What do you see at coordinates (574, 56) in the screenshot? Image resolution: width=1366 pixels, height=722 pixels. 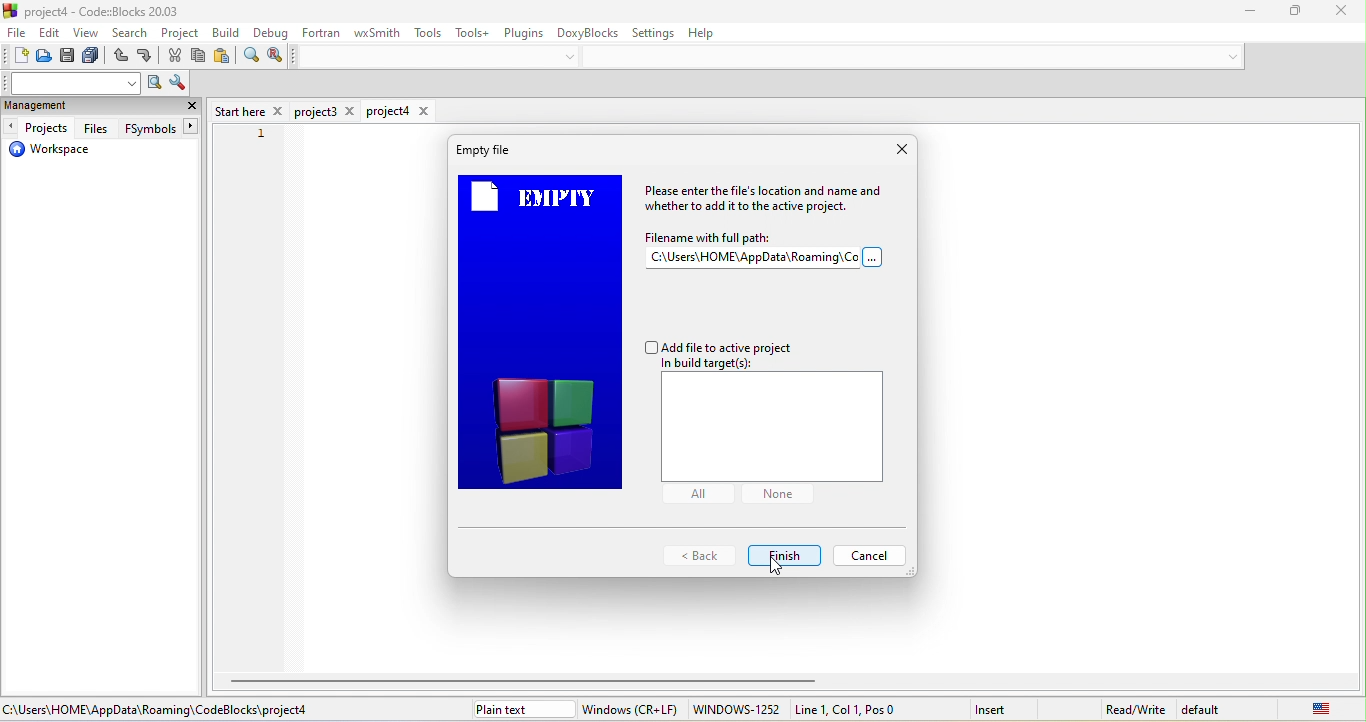 I see `down` at bounding box center [574, 56].